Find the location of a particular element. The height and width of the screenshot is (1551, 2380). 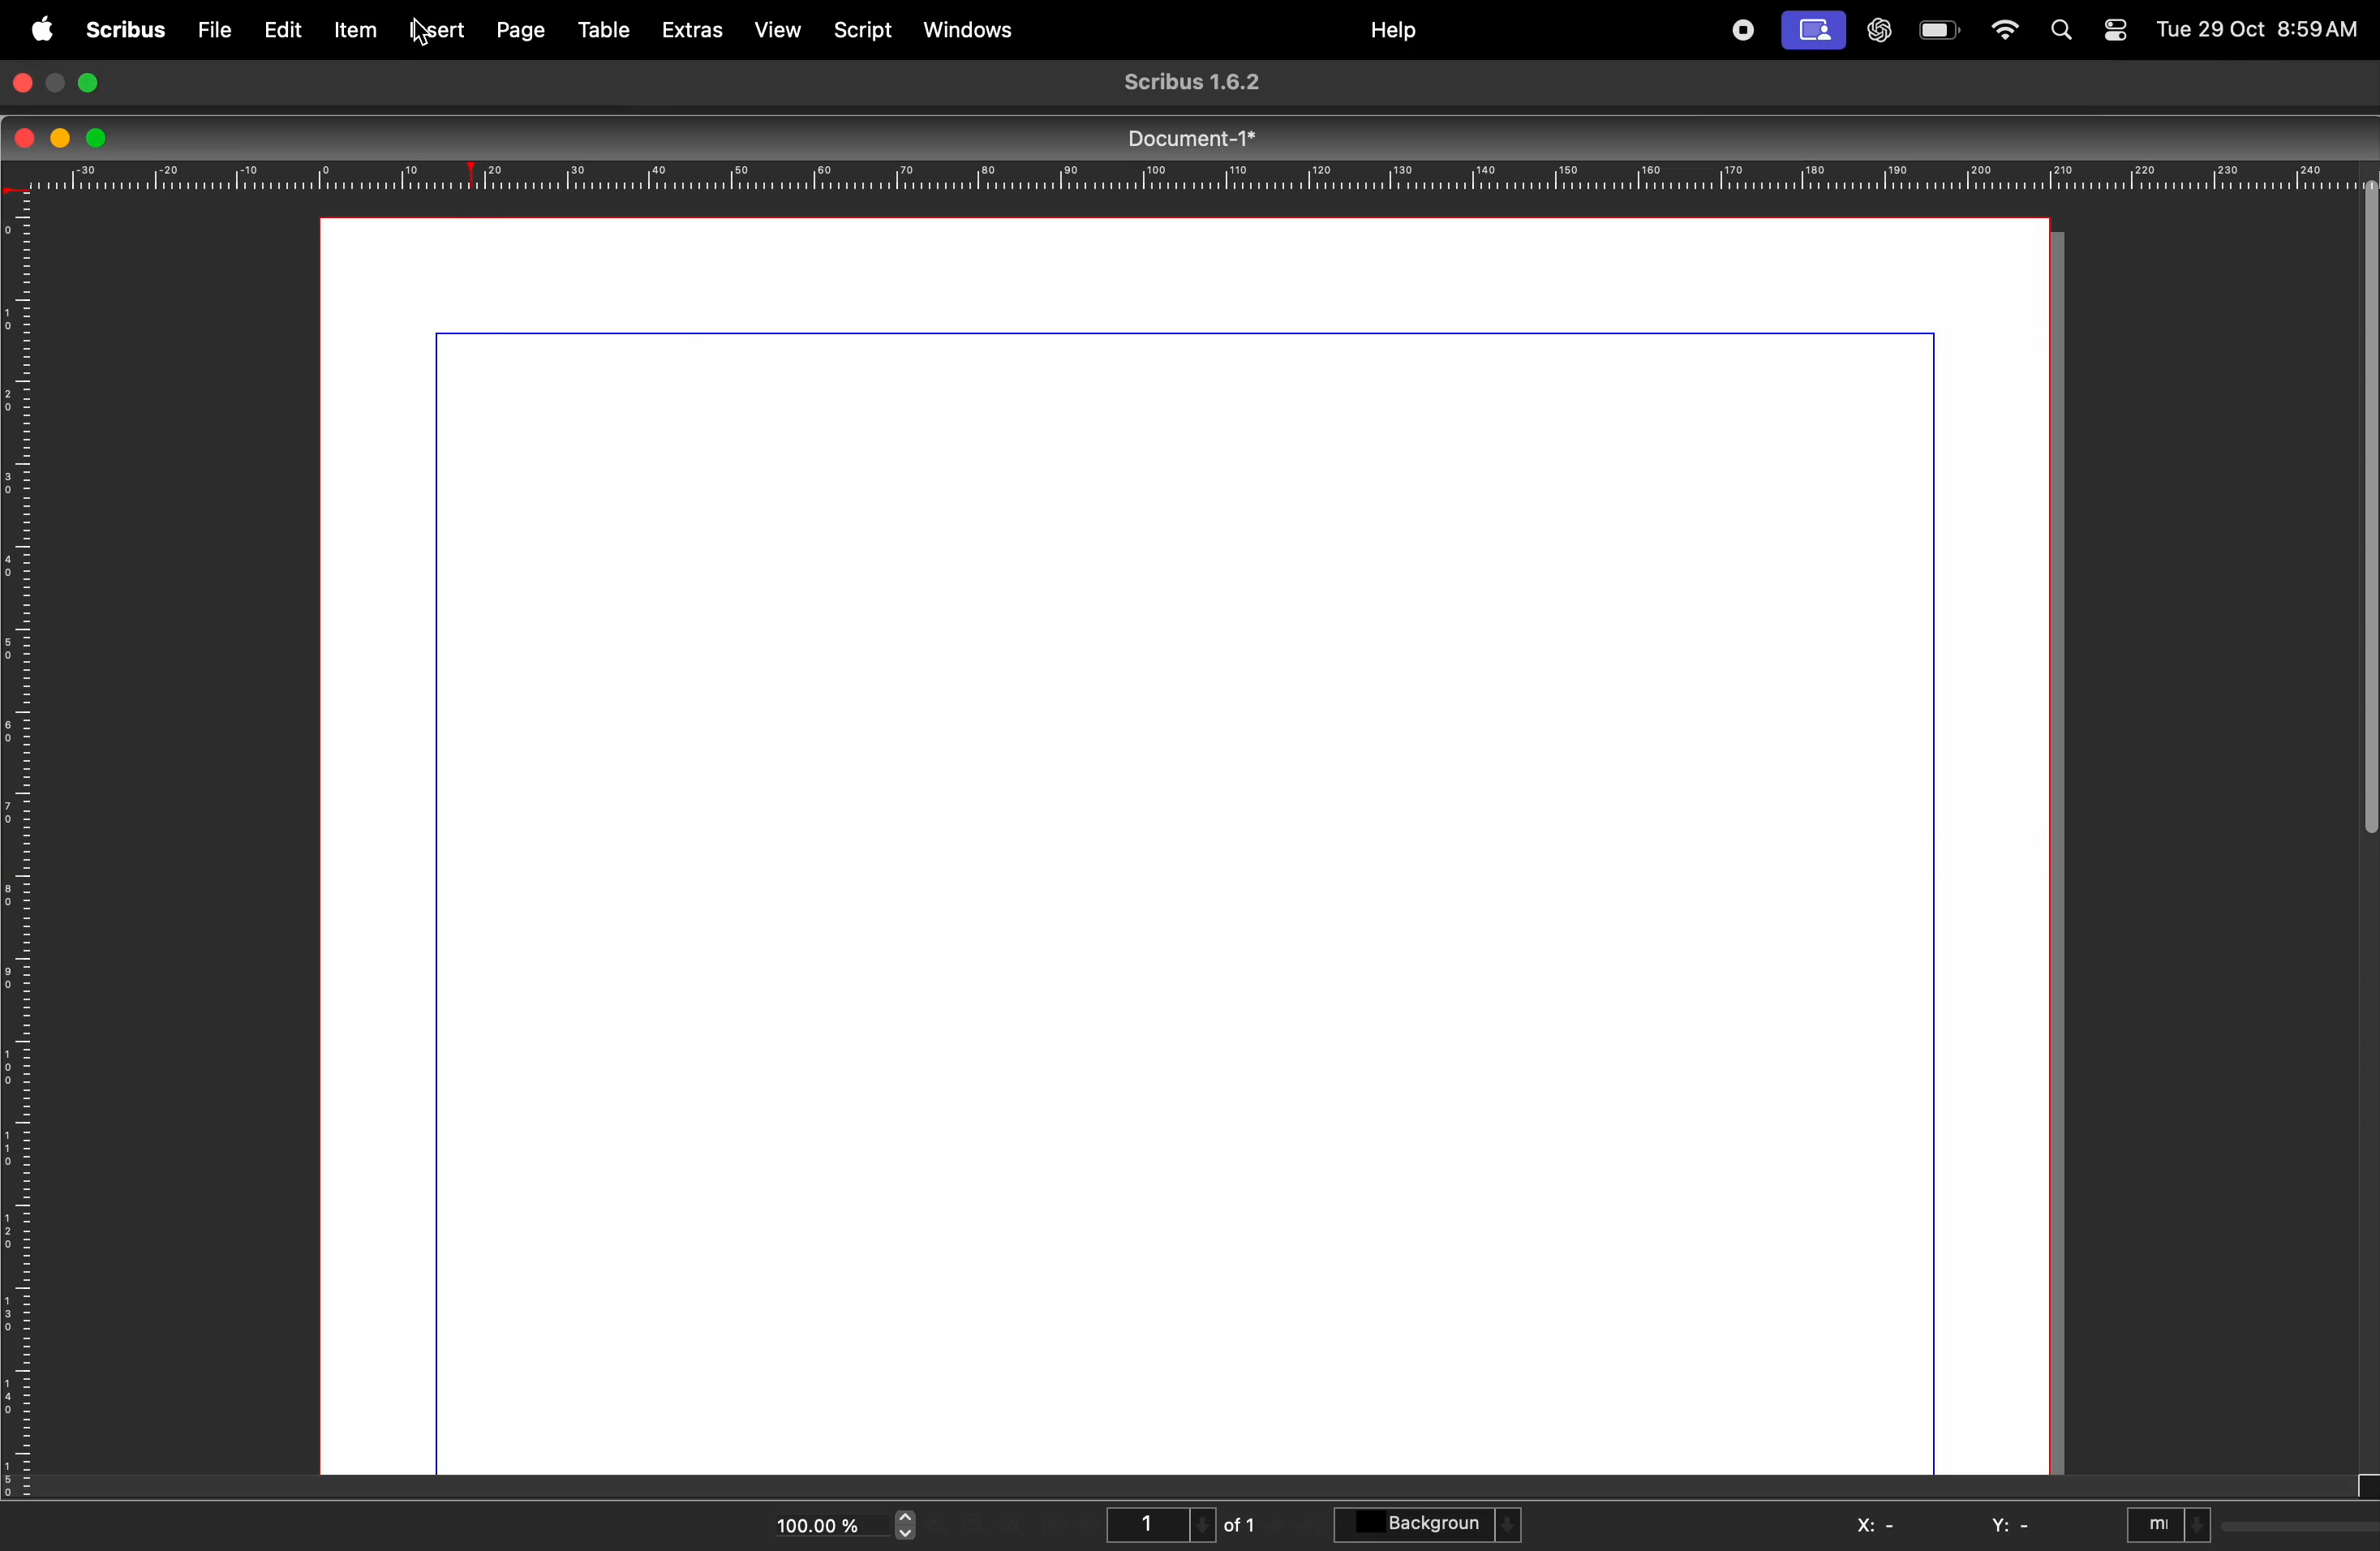

cast is located at coordinates (1817, 31).